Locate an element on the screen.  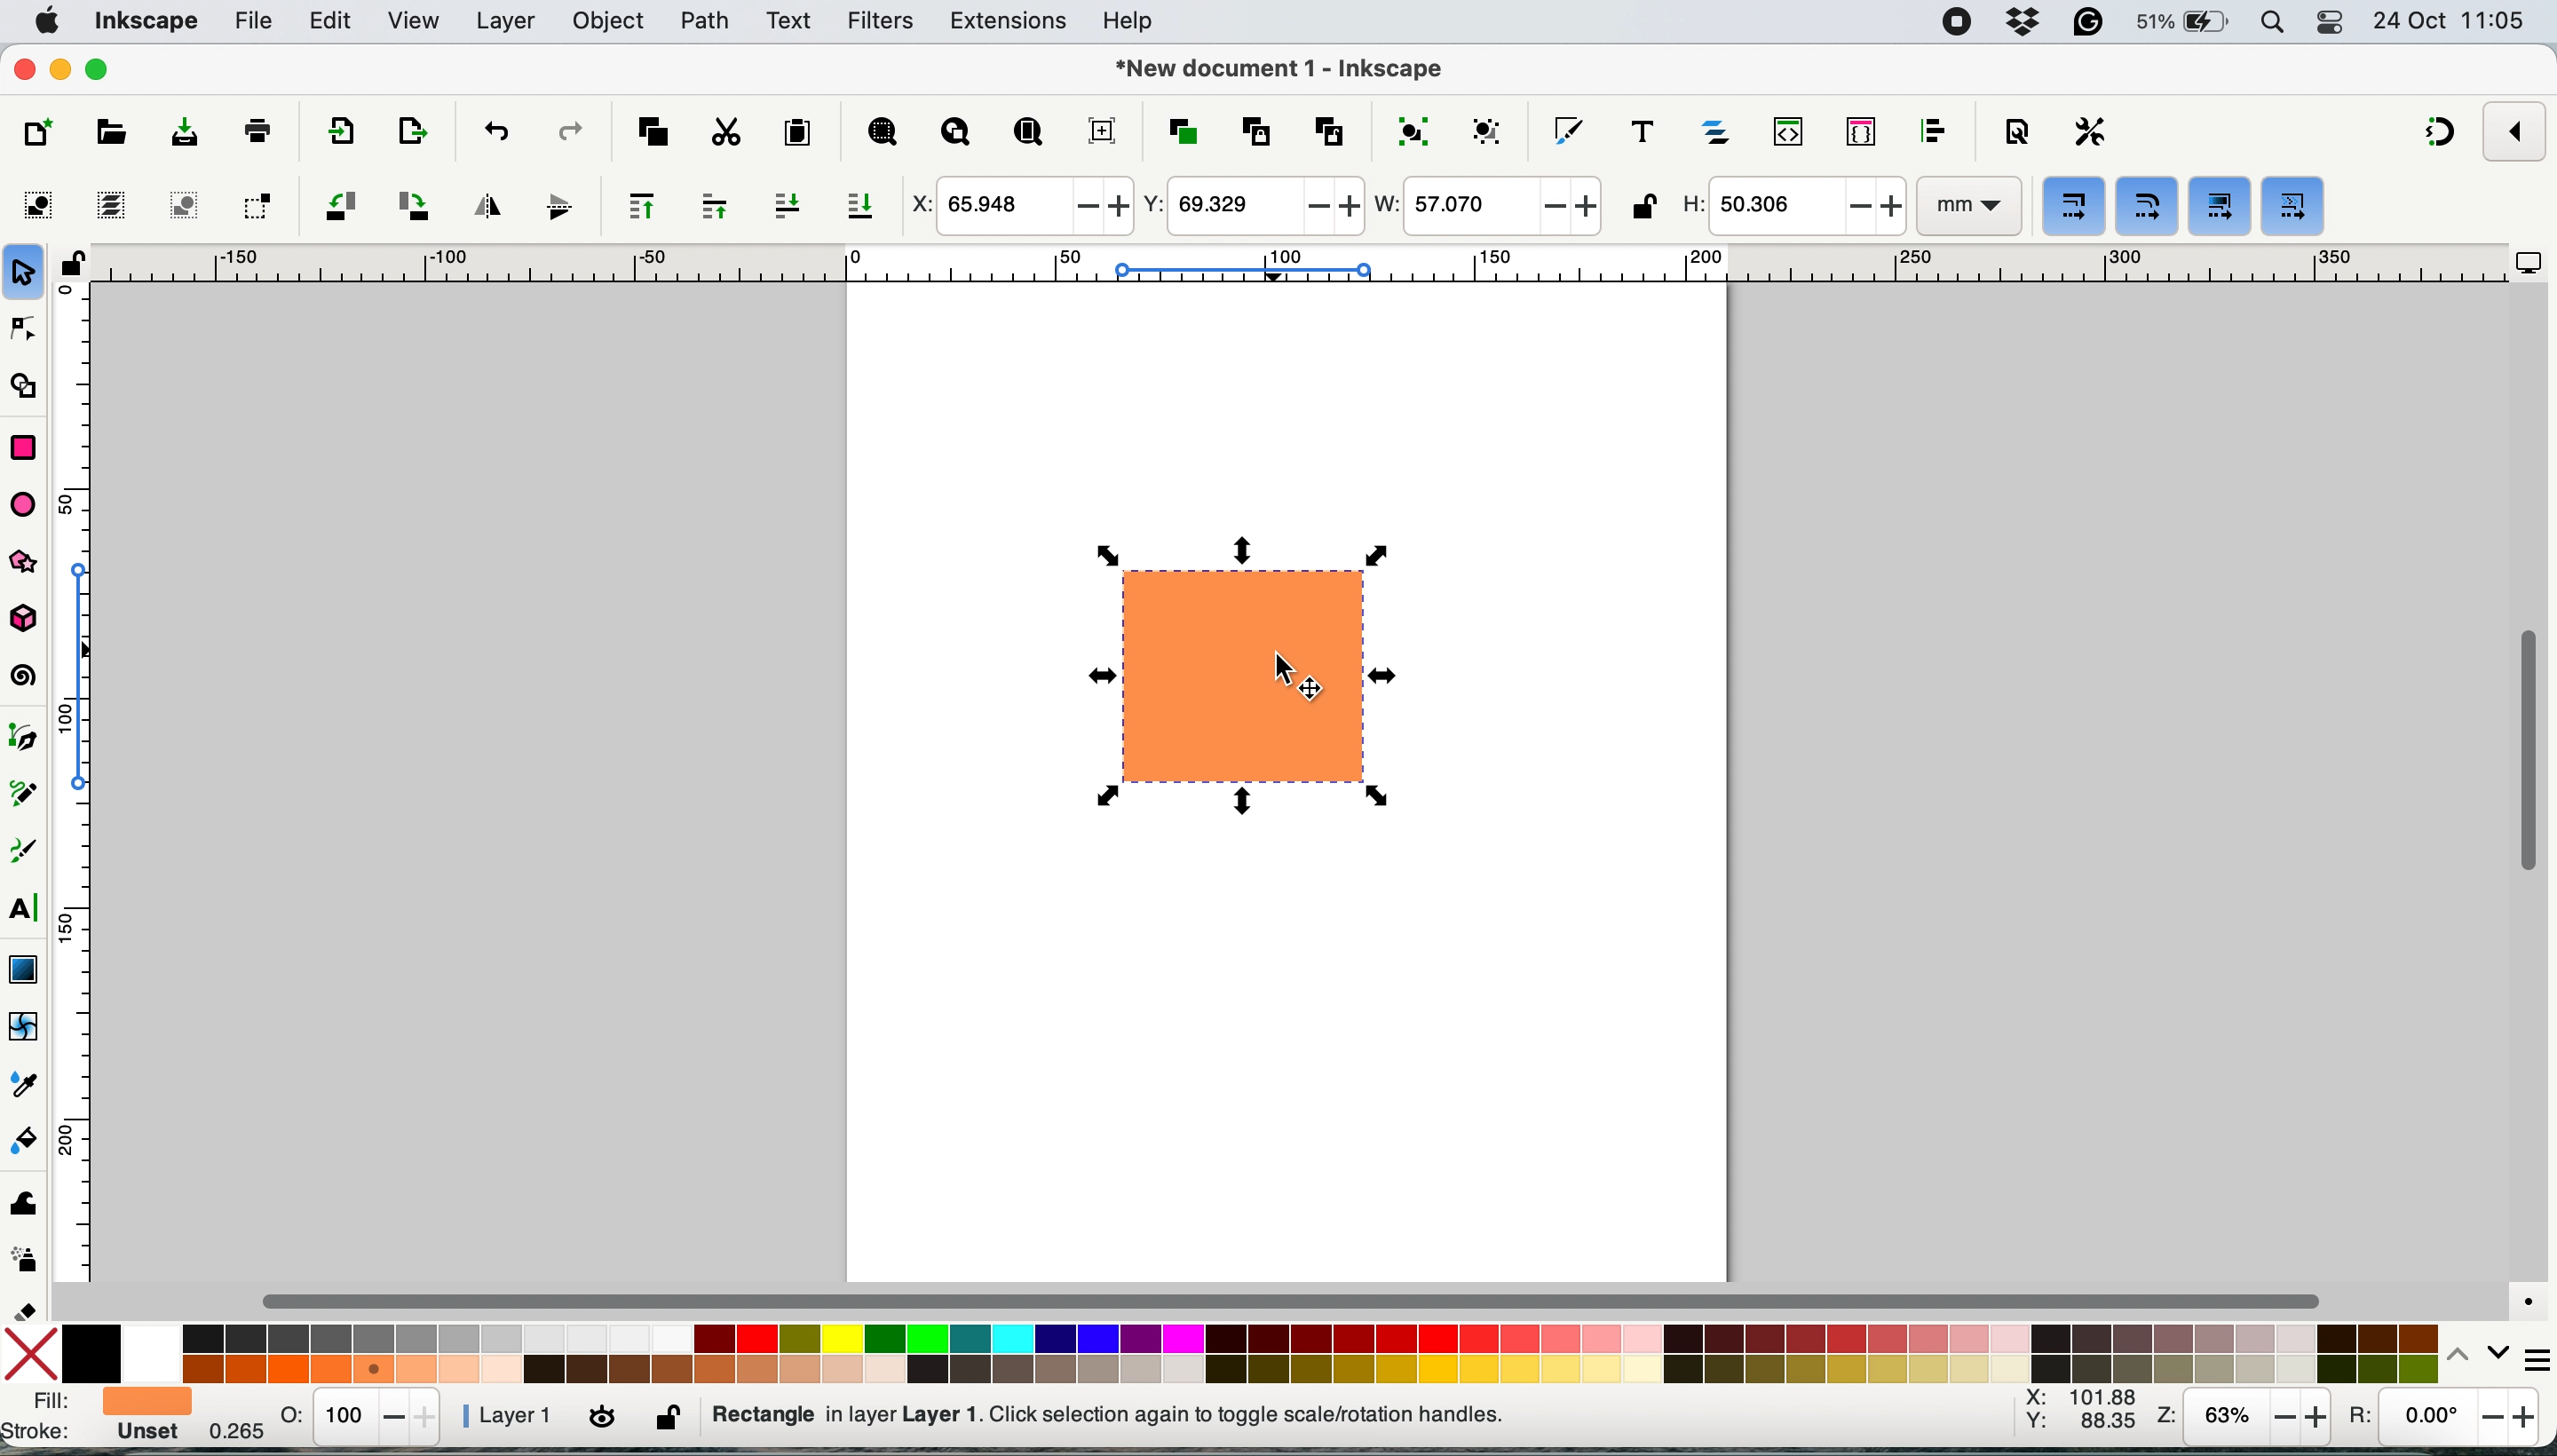
vertical scroll bar is located at coordinates (2527, 752).